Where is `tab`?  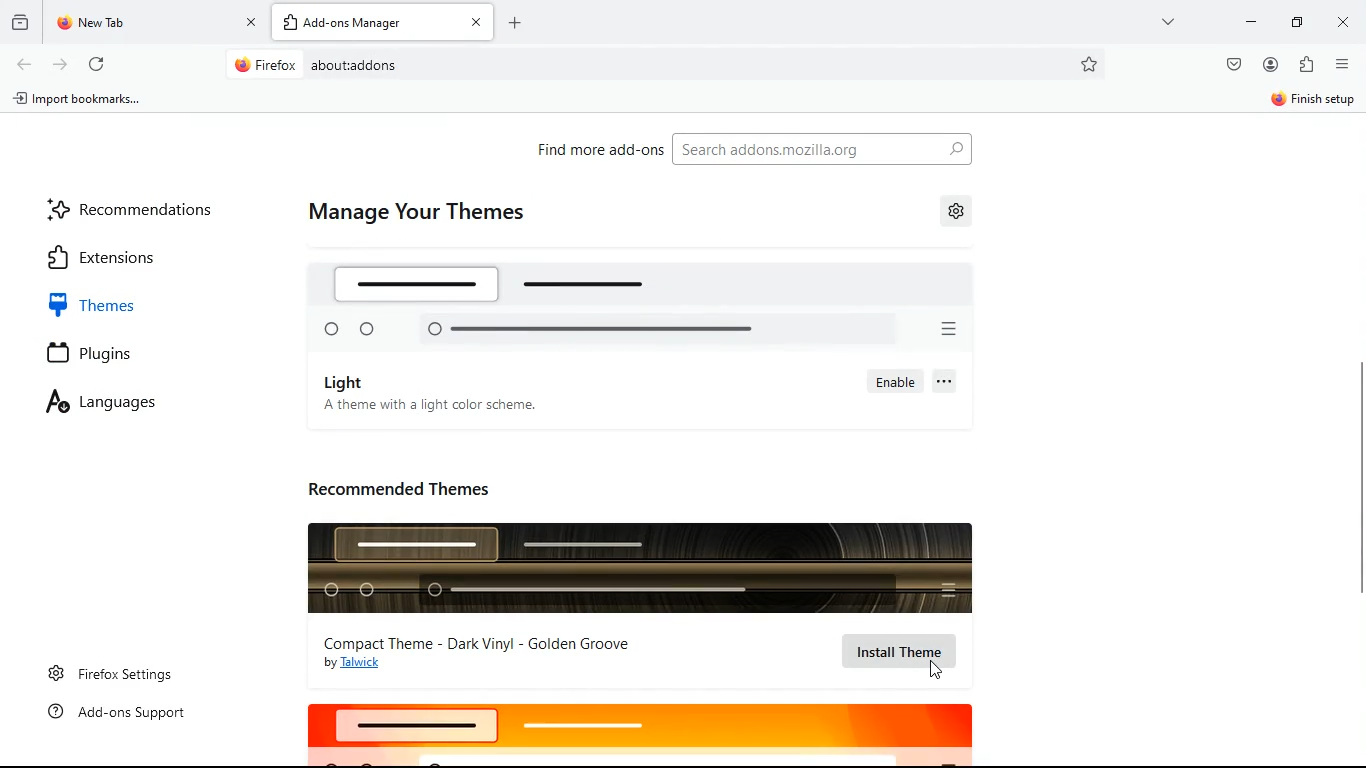 tab is located at coordinates (156, 24).